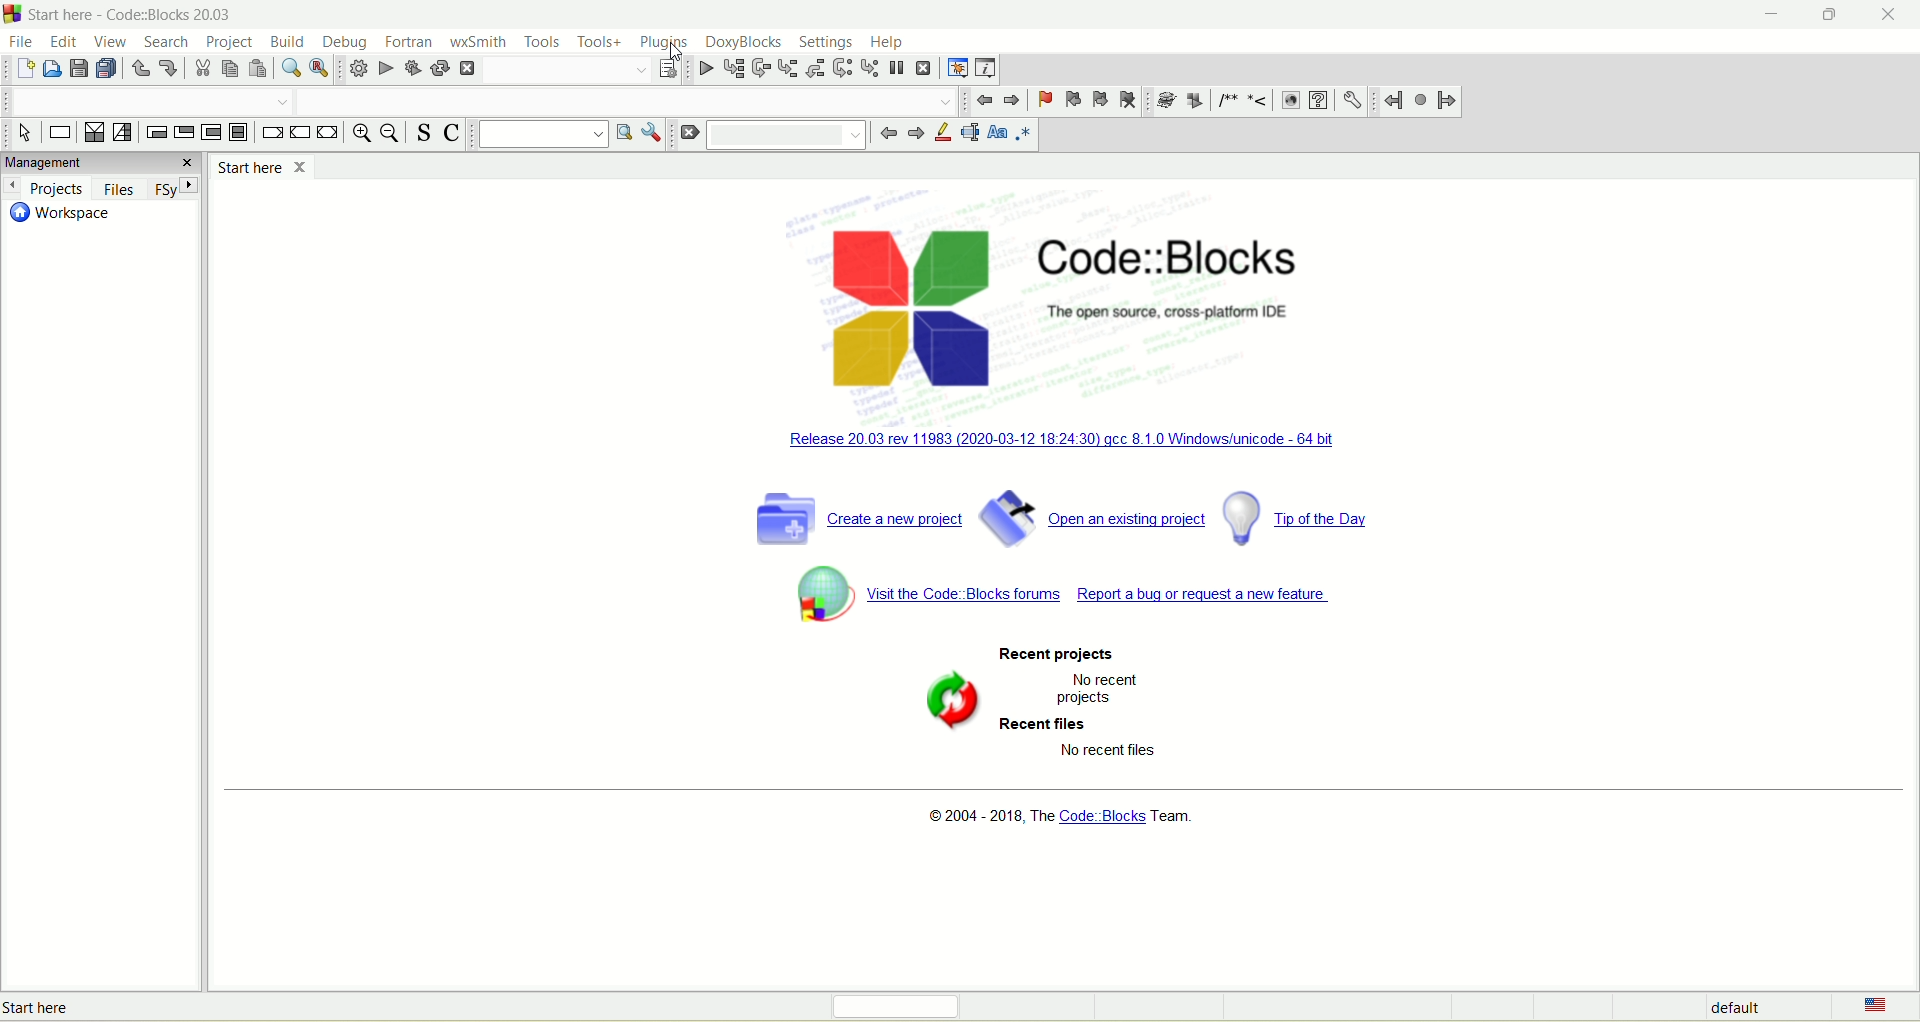  Describe the element at coordinates (1835, 12) in the screenshot. I see `maximize` at that location.